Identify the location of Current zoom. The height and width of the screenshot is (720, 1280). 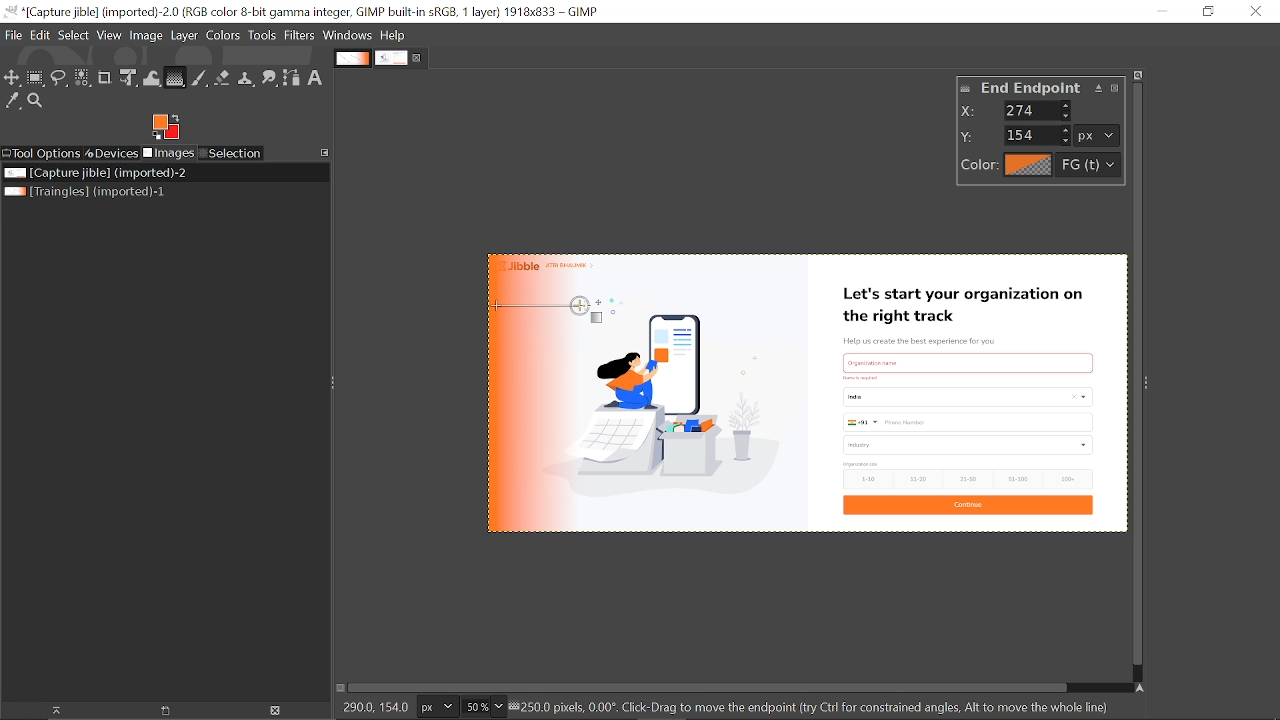
(474, 708).